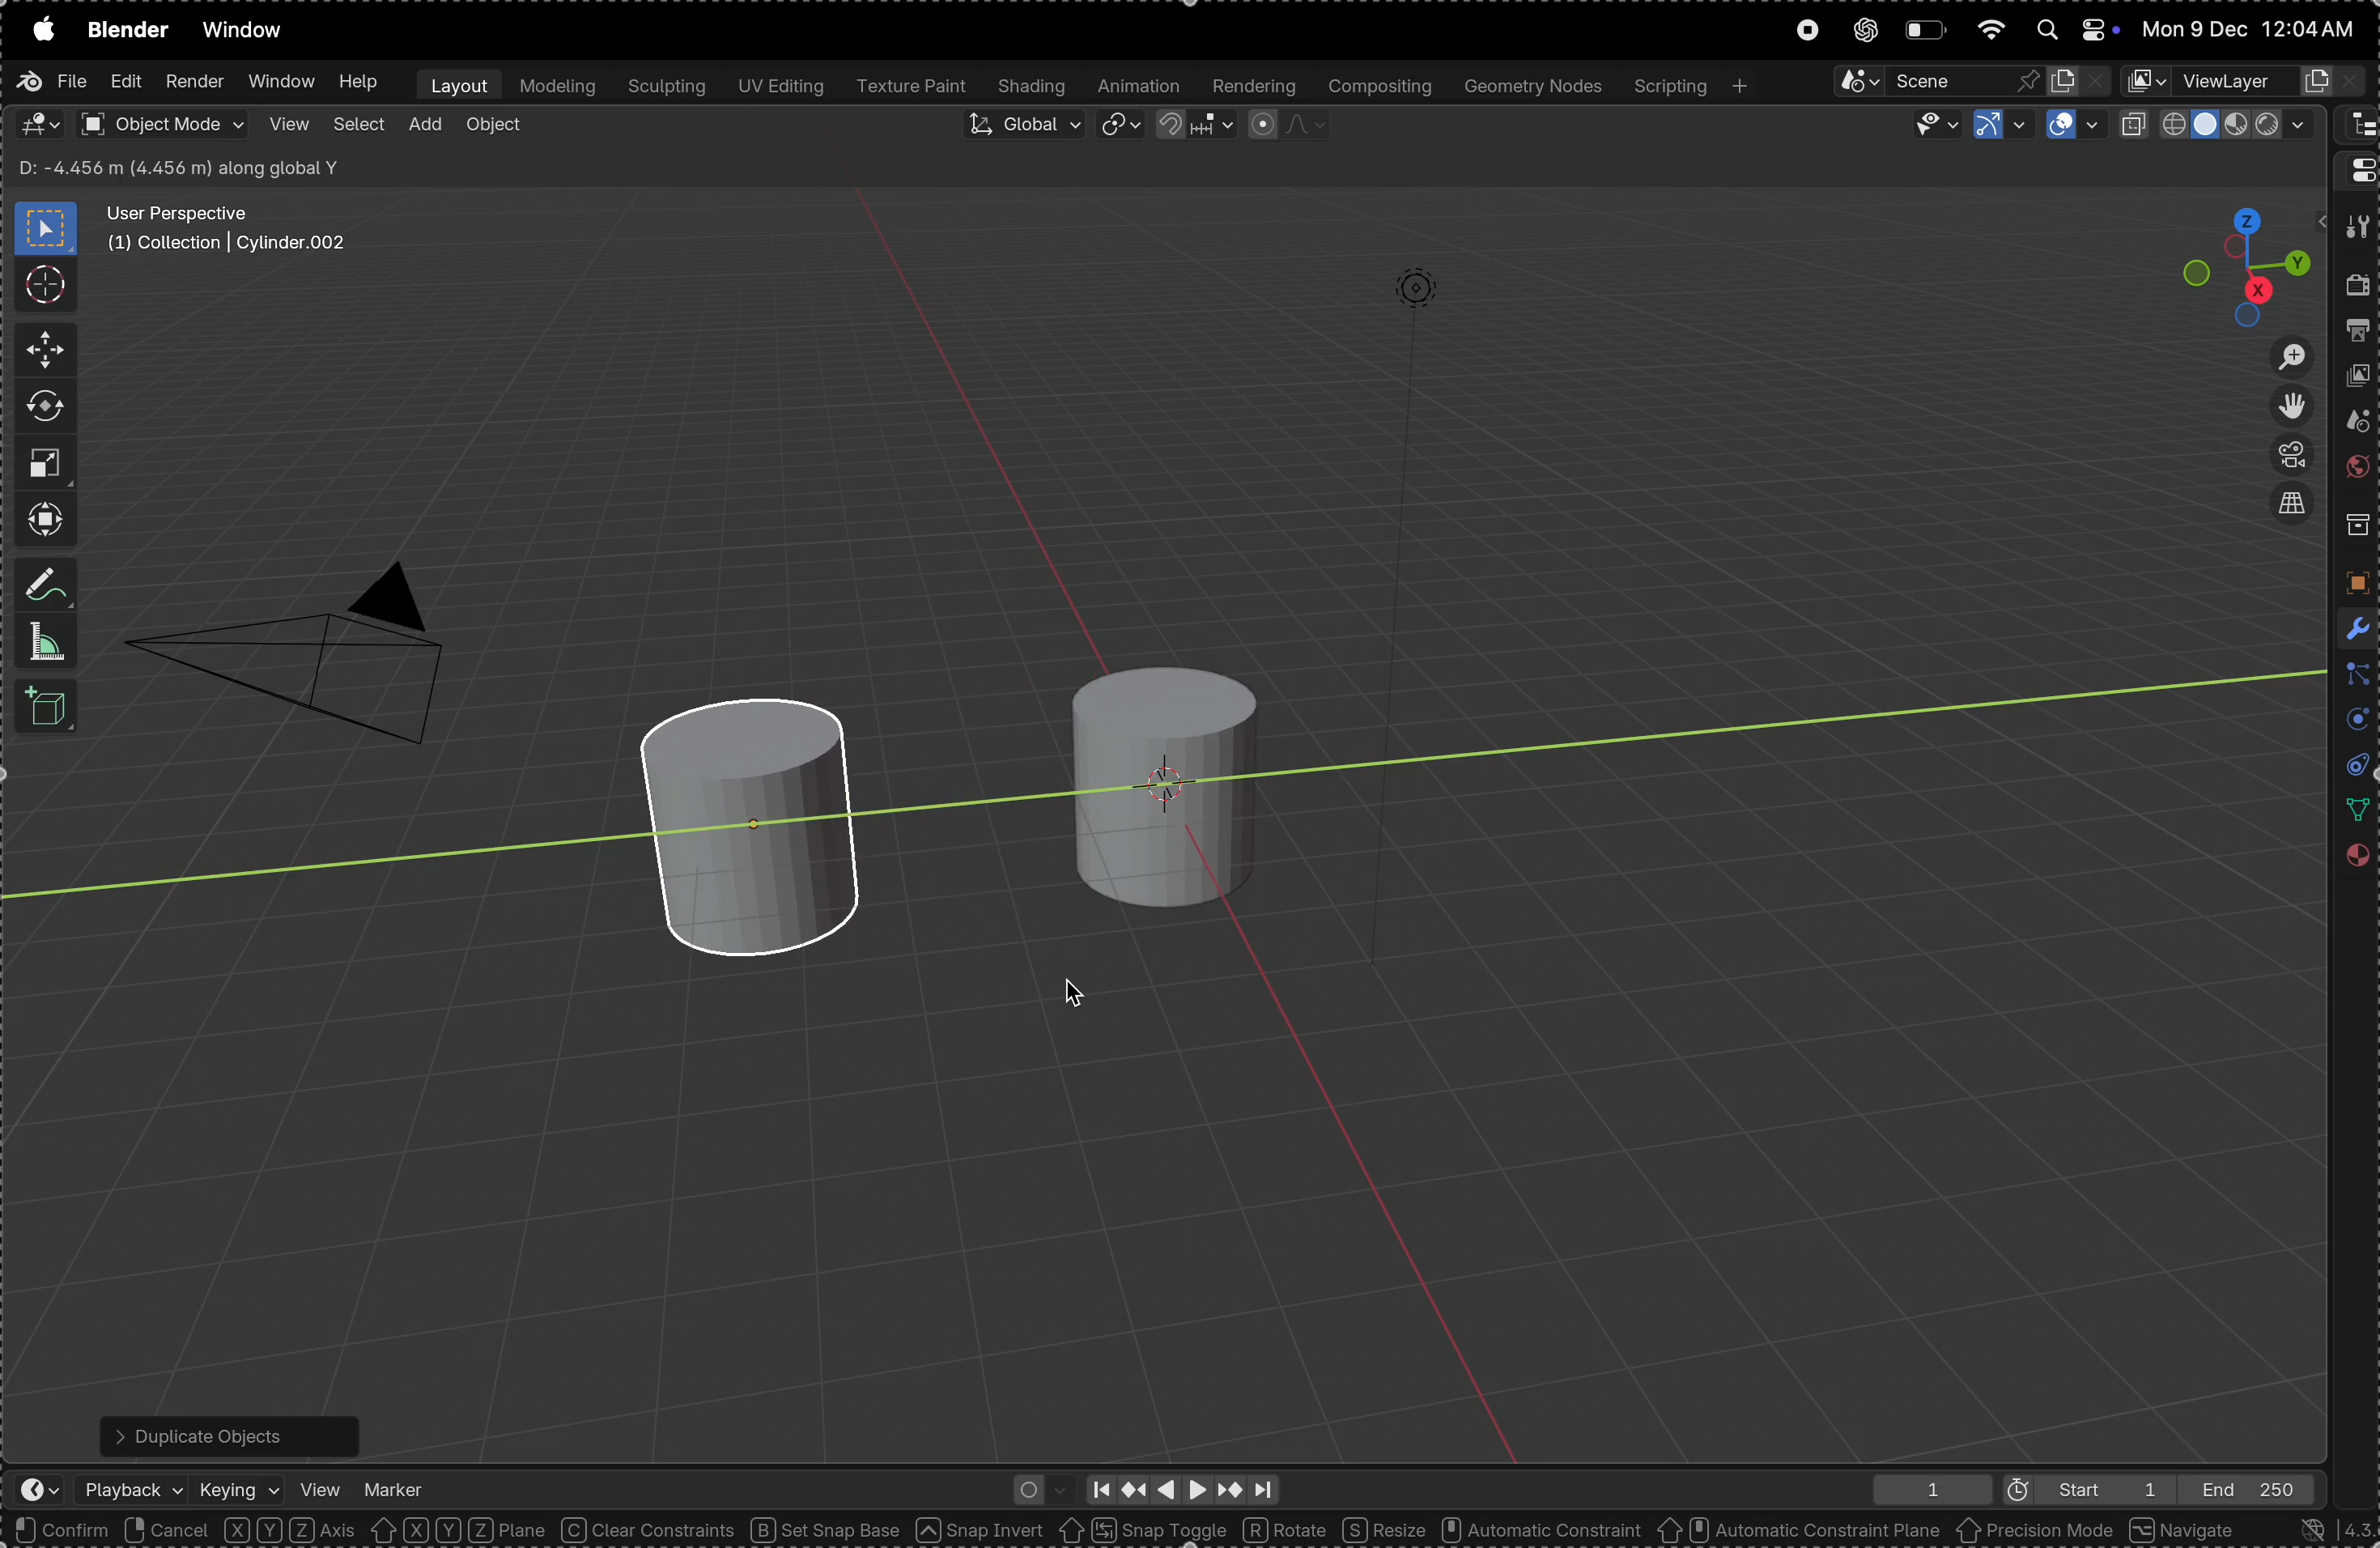 This screenshot has height=1548, width=2380. What do you see at coordinates (279, 83) in the screenshot?
I see `Window` at bounding box center [279, 83].